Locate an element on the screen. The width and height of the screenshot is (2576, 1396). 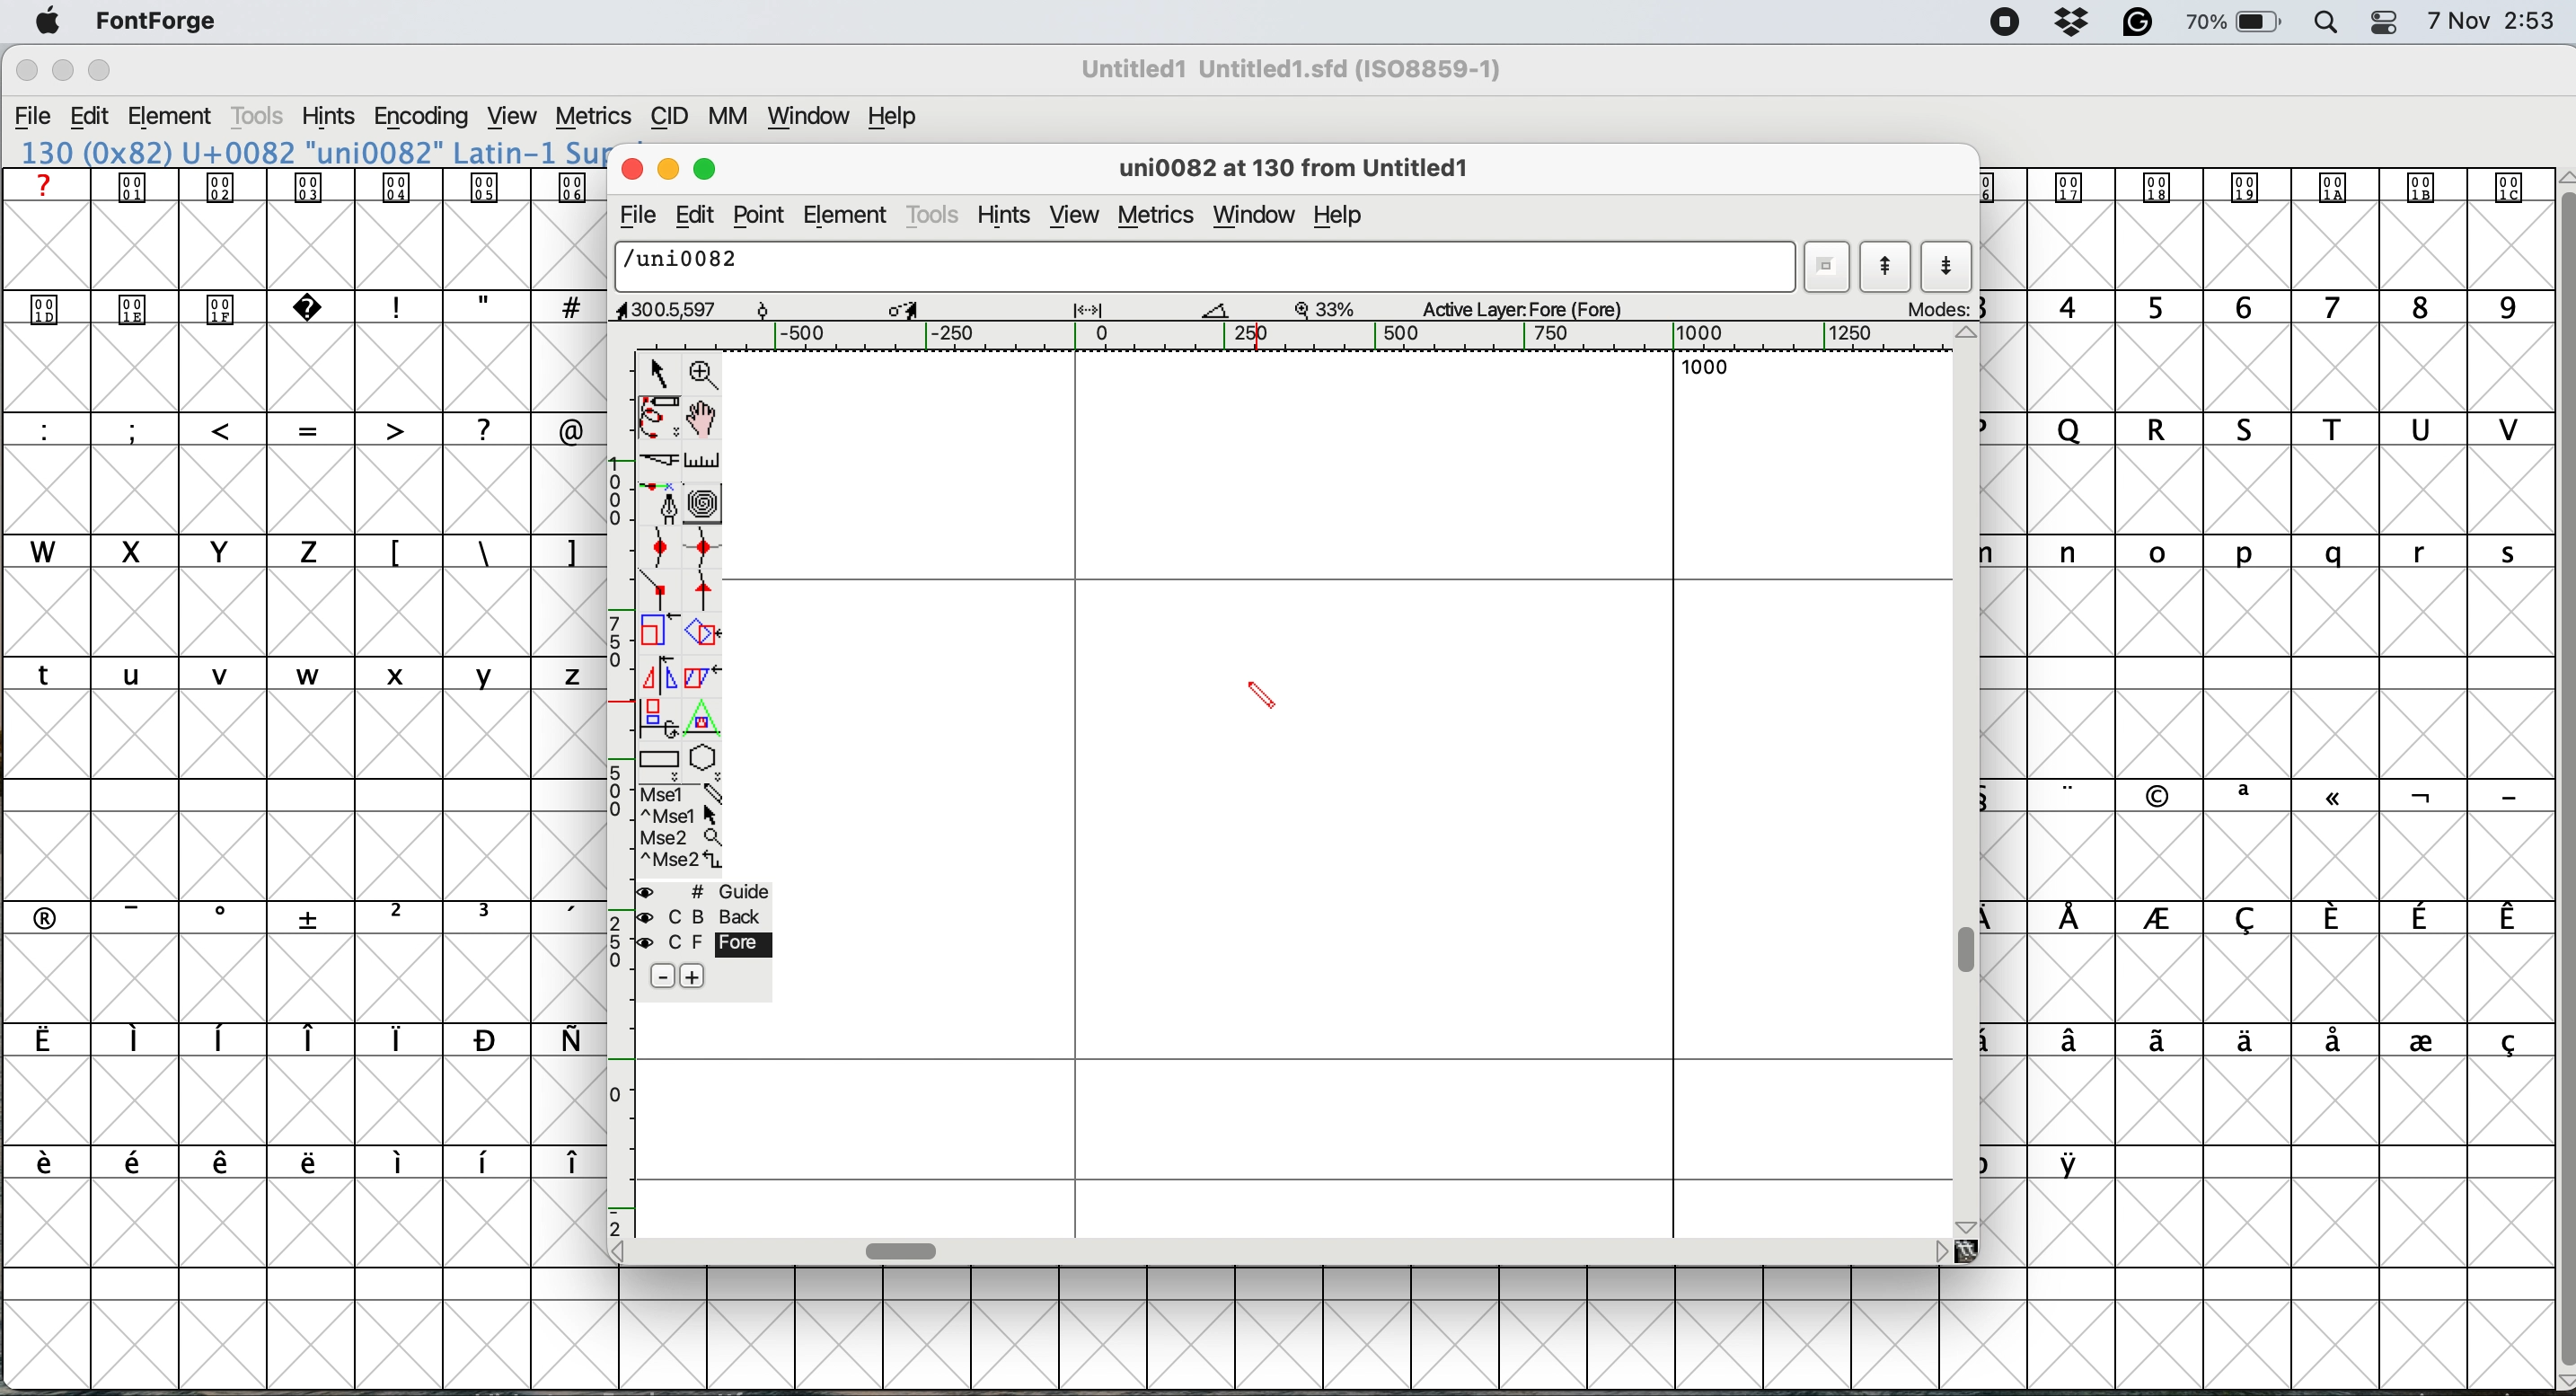
maximise is located at coordinates (706, 170).